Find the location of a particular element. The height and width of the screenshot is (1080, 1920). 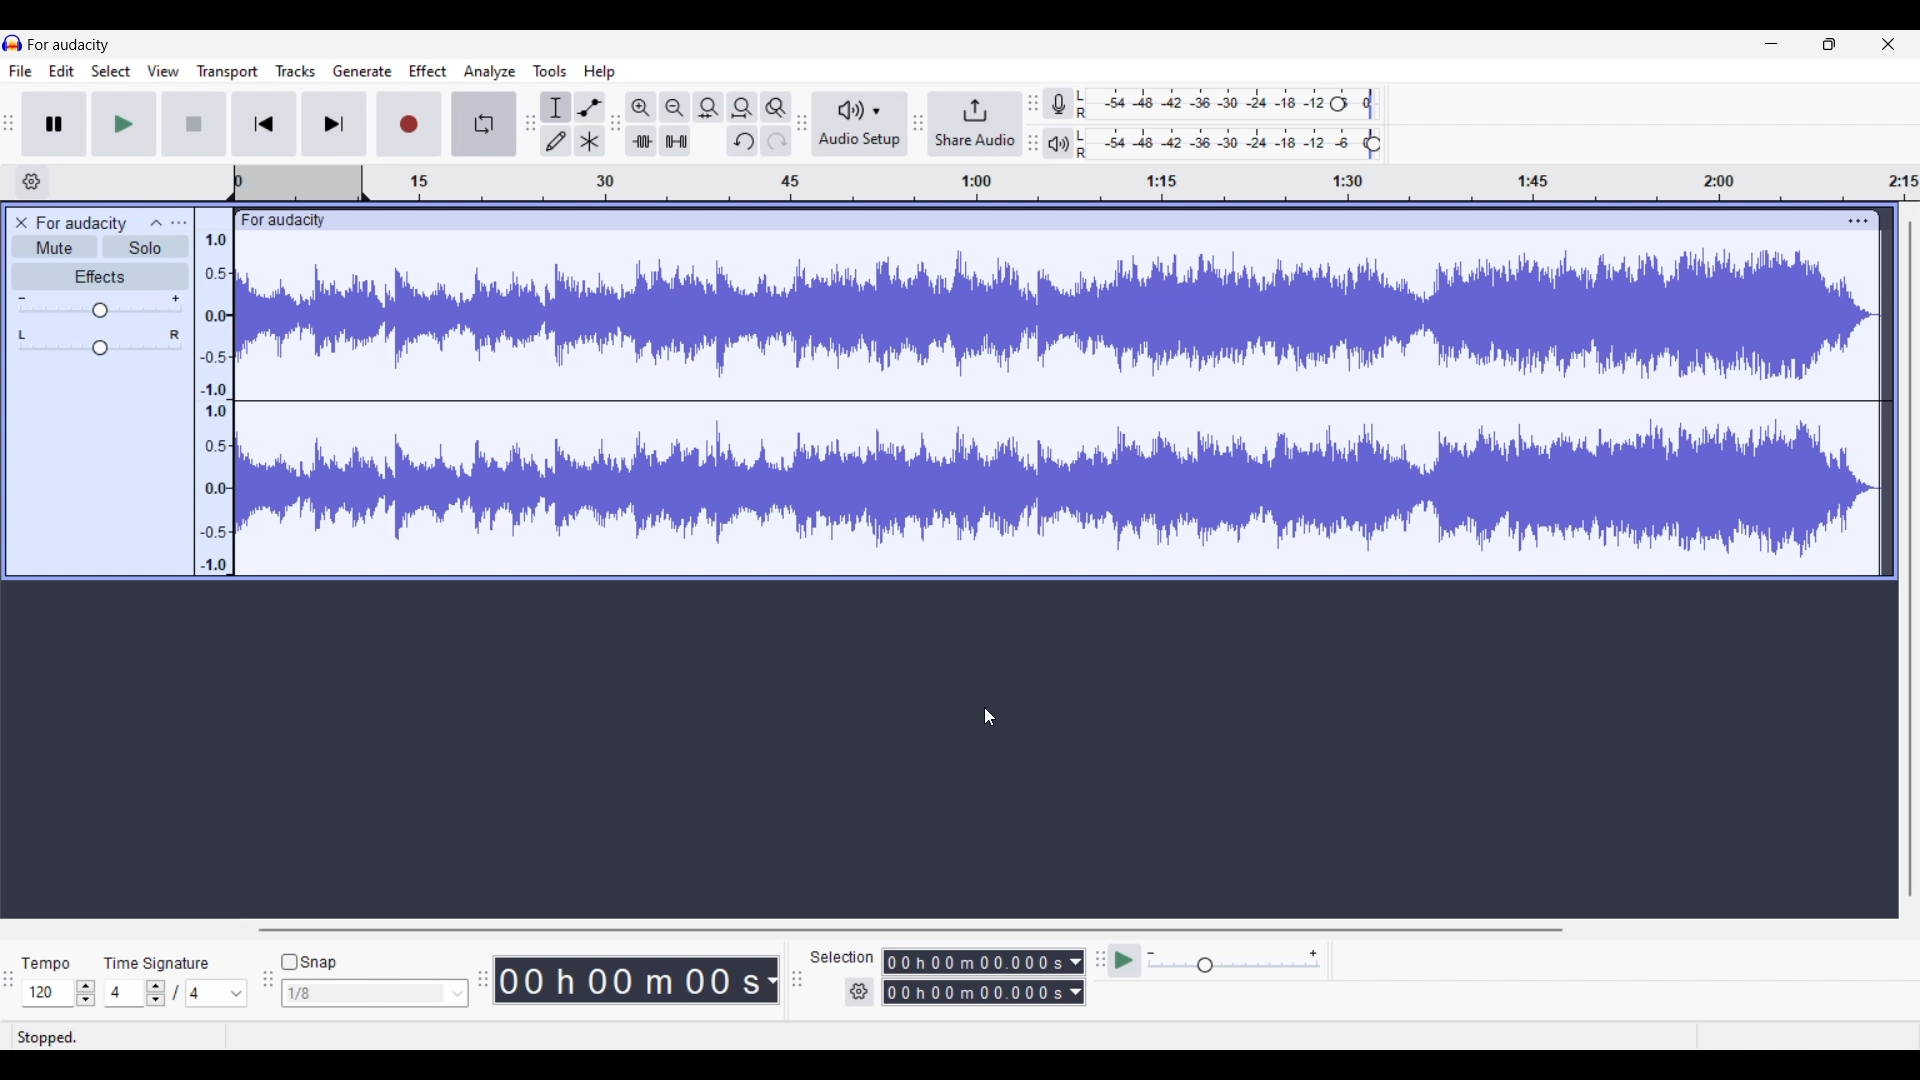

Open menu is located at coordinates (180, 223).